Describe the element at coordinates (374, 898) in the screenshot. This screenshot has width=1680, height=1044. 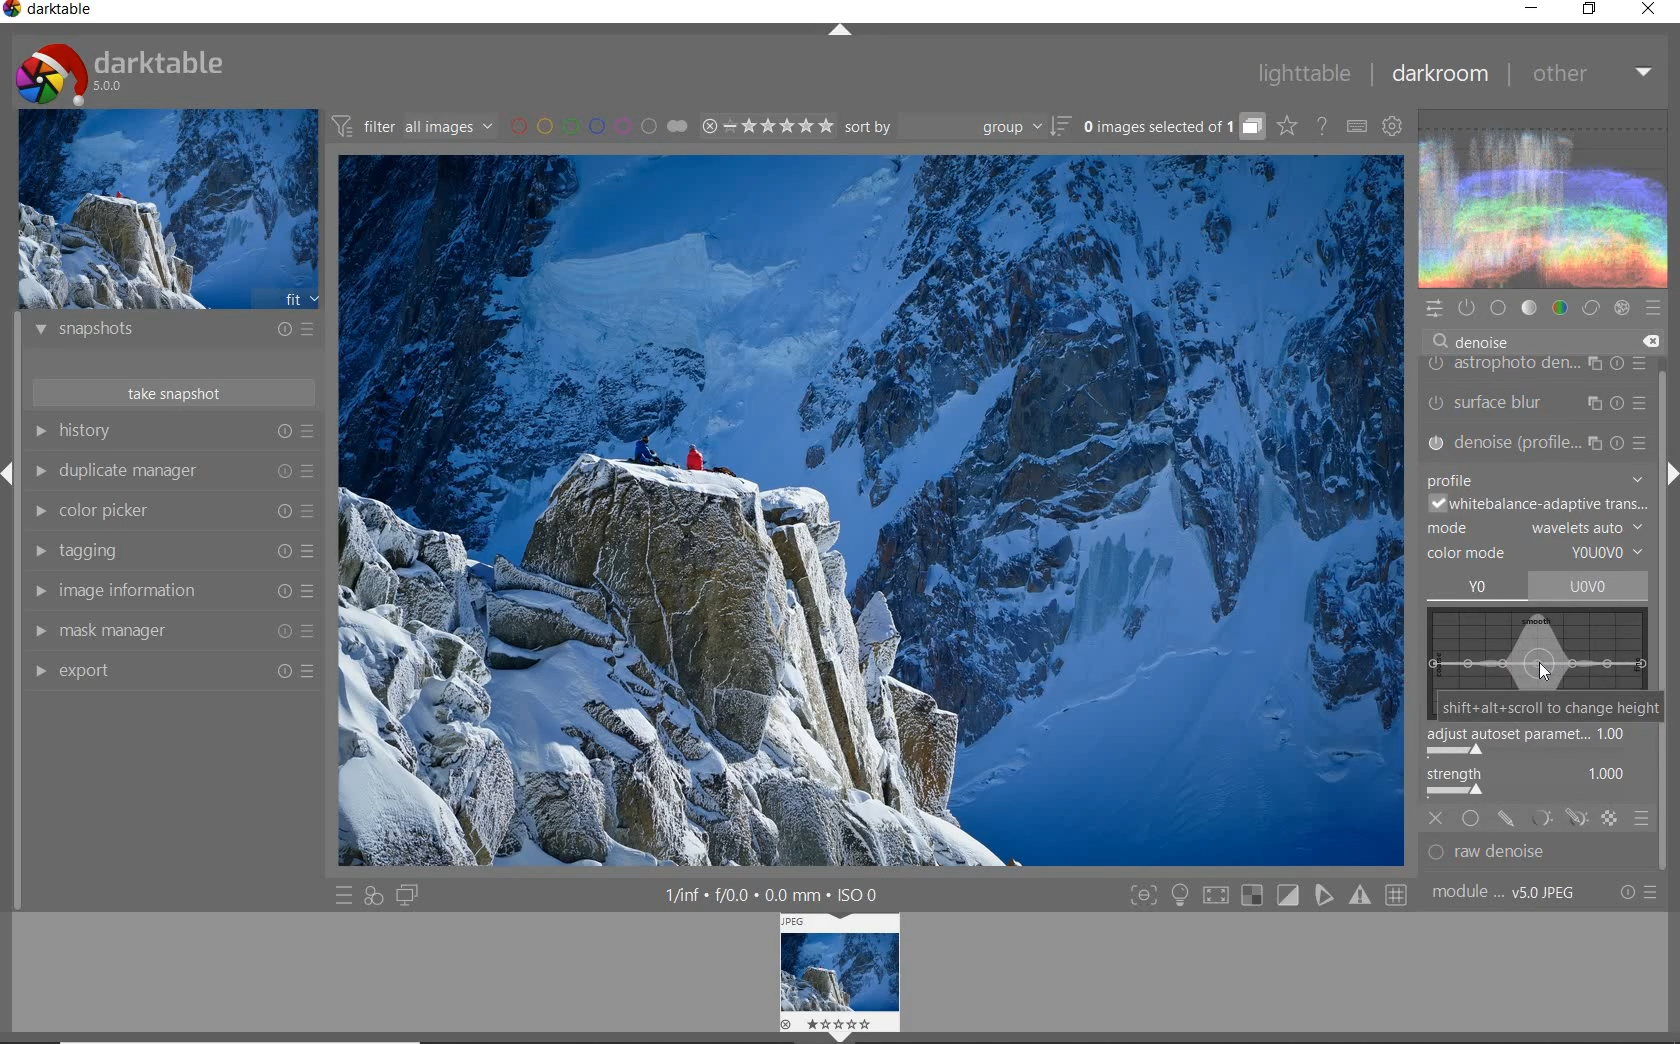
I see `quick access for applying any of your styles` at that location.